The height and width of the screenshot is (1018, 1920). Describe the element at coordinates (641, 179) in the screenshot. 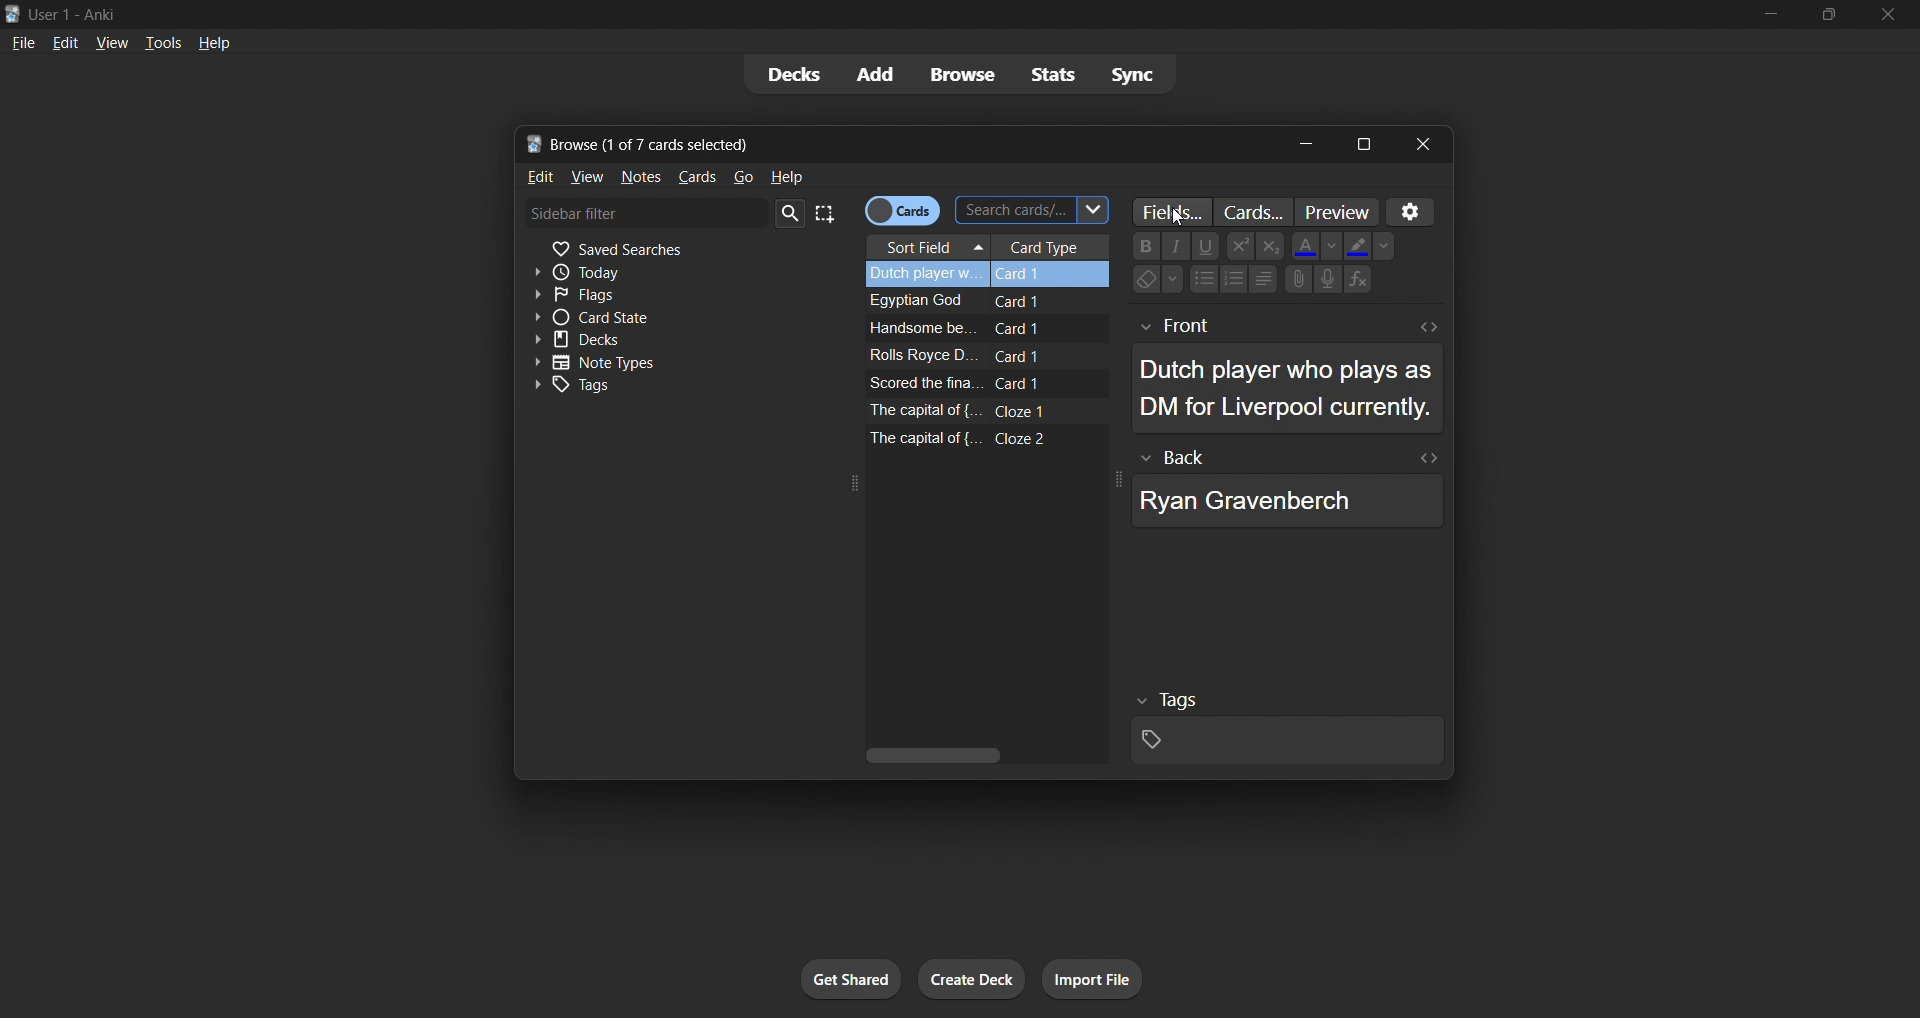

I see `notes` at that location.